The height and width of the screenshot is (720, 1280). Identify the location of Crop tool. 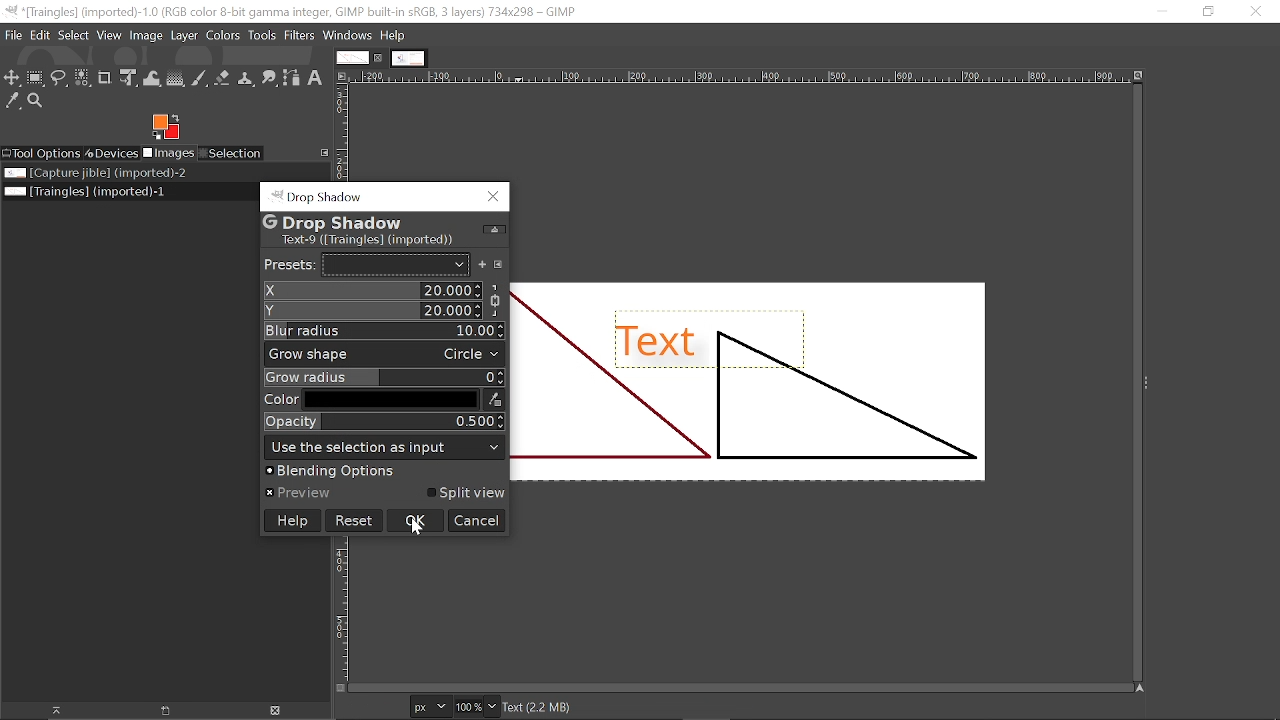
(106, 79).